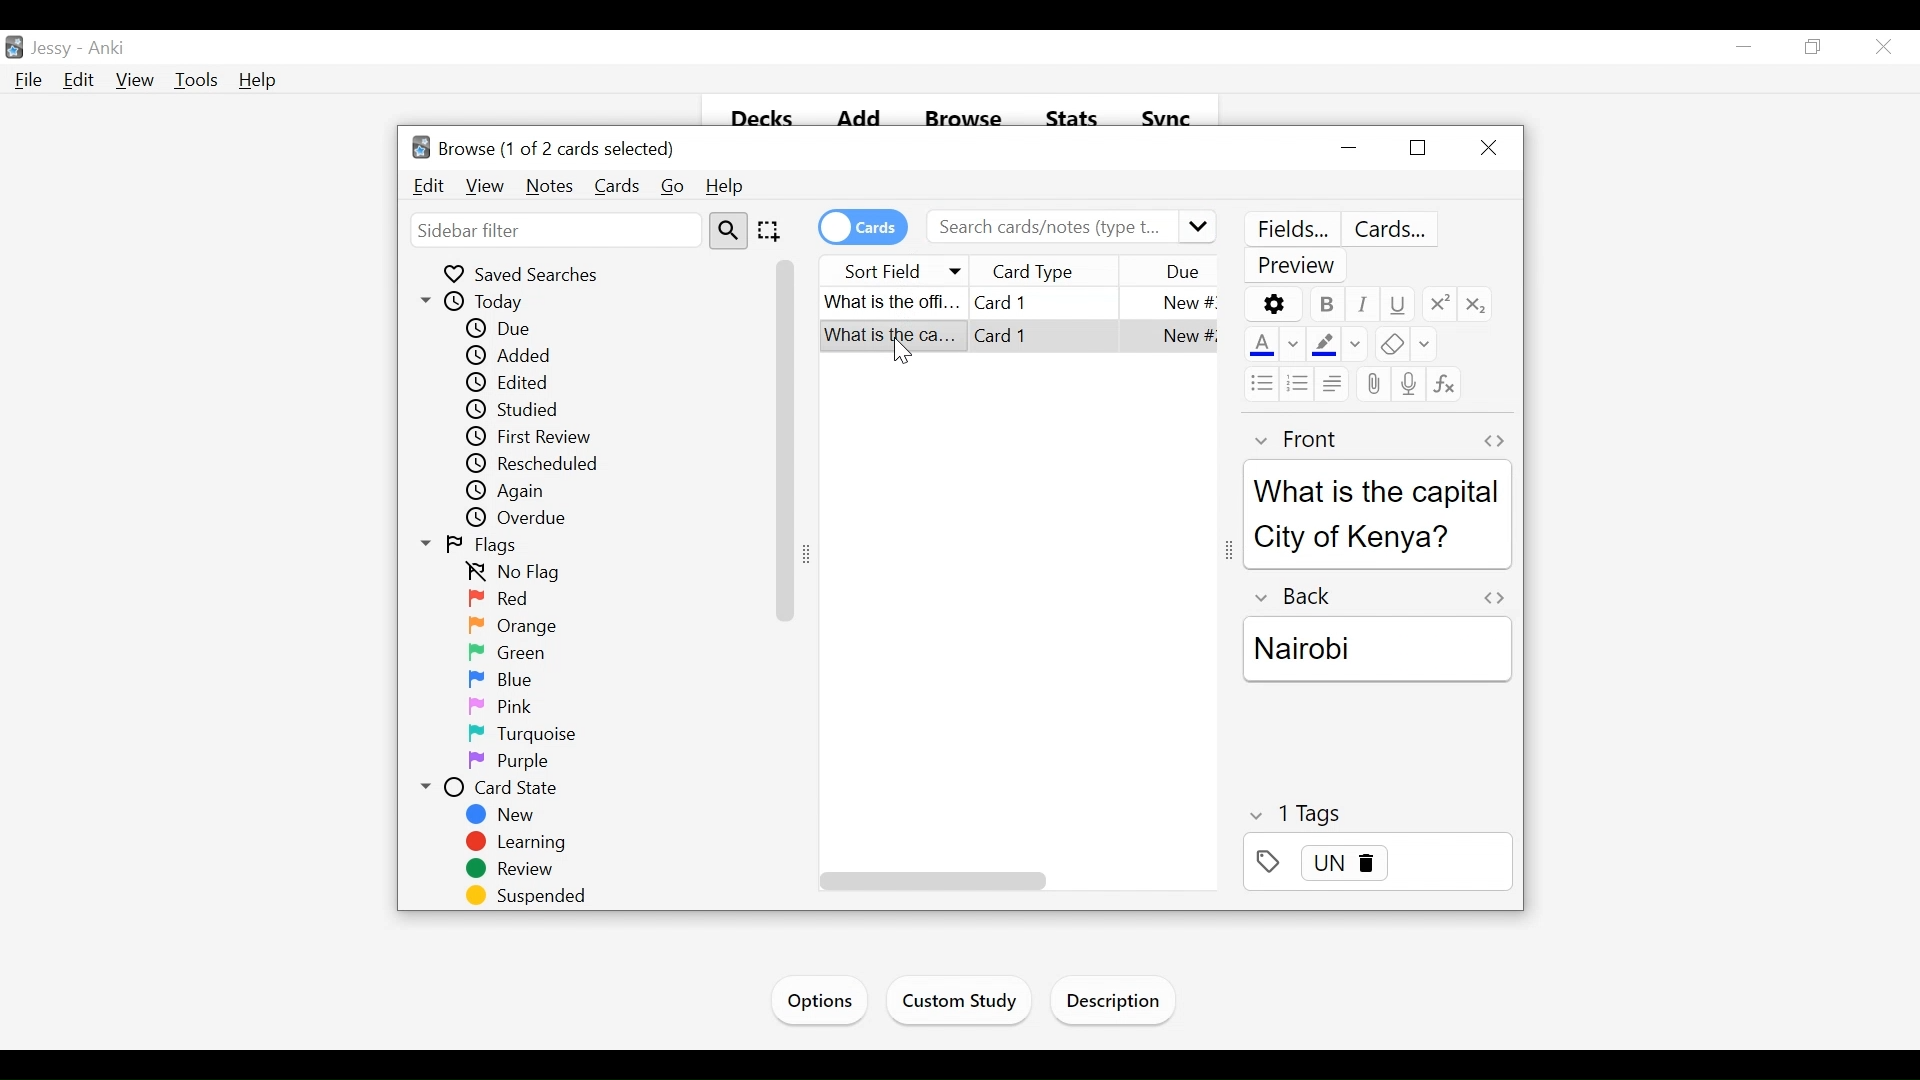  I want to click on Orange, so click(518, 625).